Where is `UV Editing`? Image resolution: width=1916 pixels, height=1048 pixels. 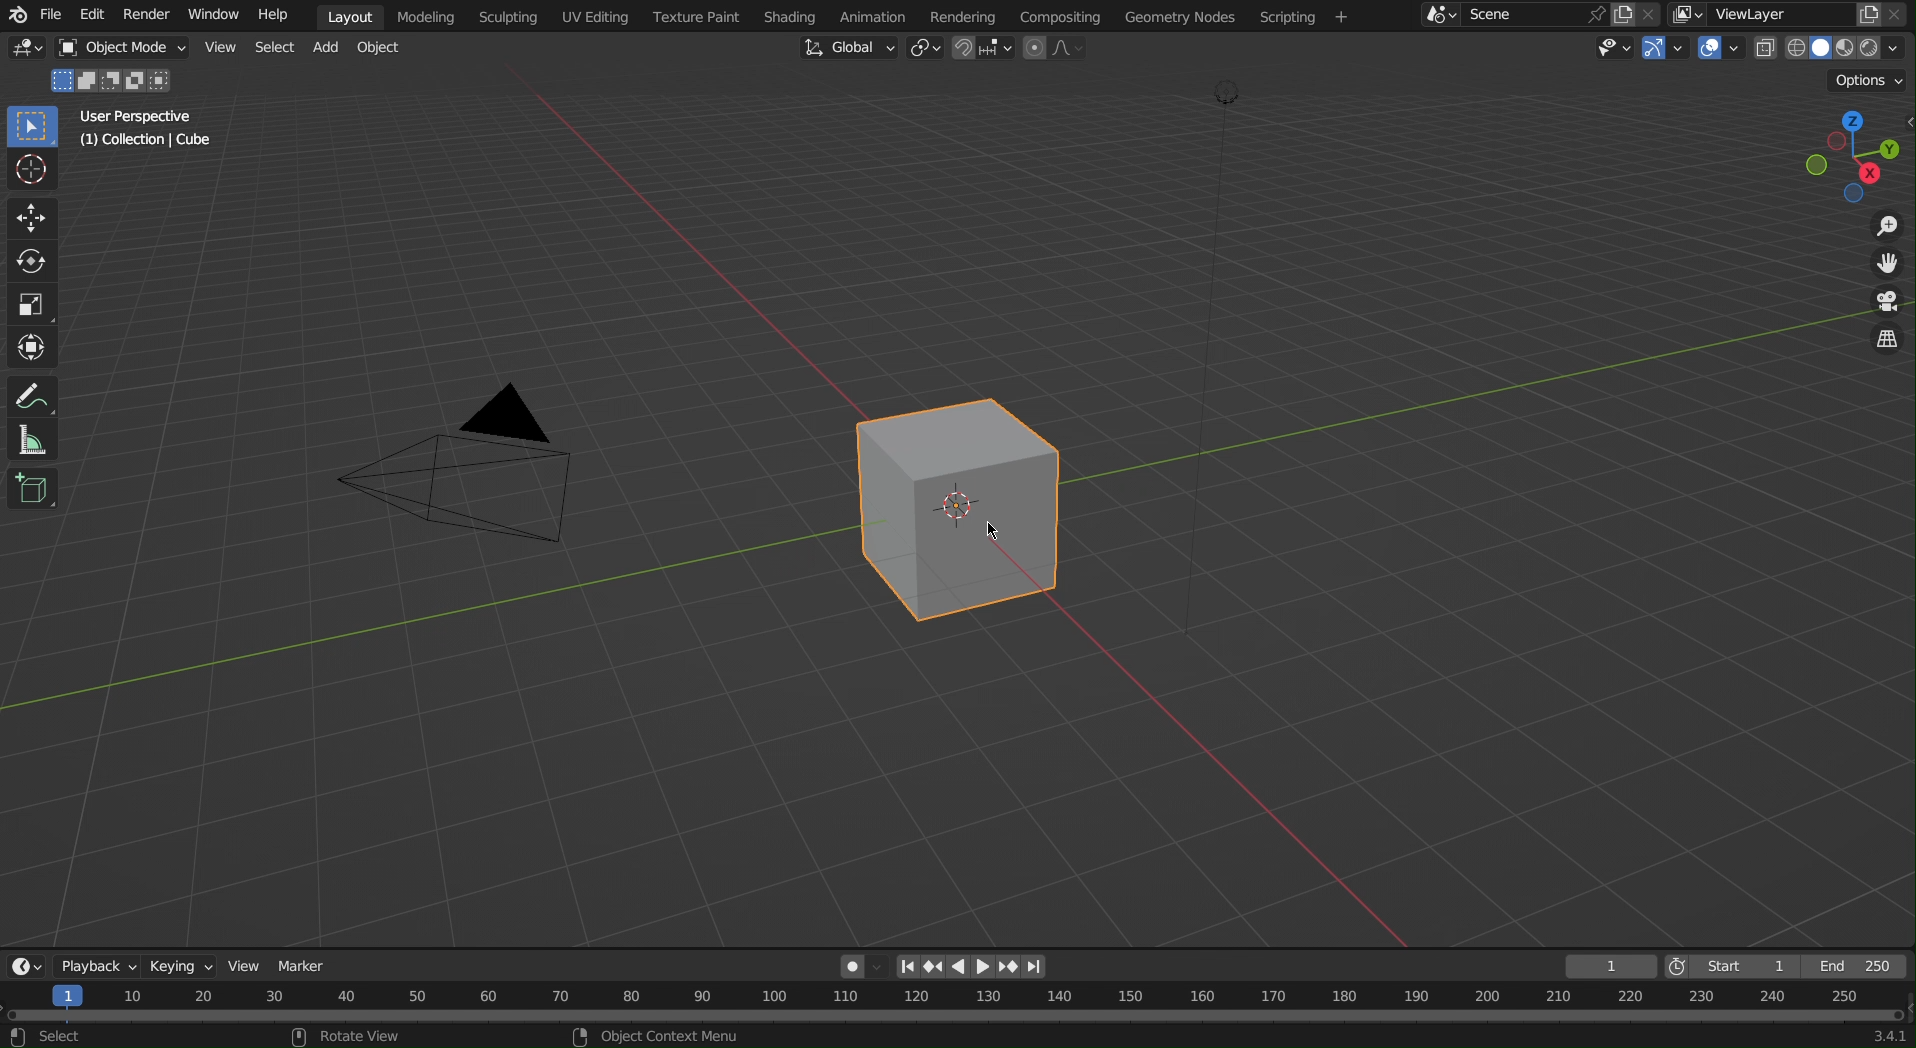
UV Editing is located at coordinates (593, 17).